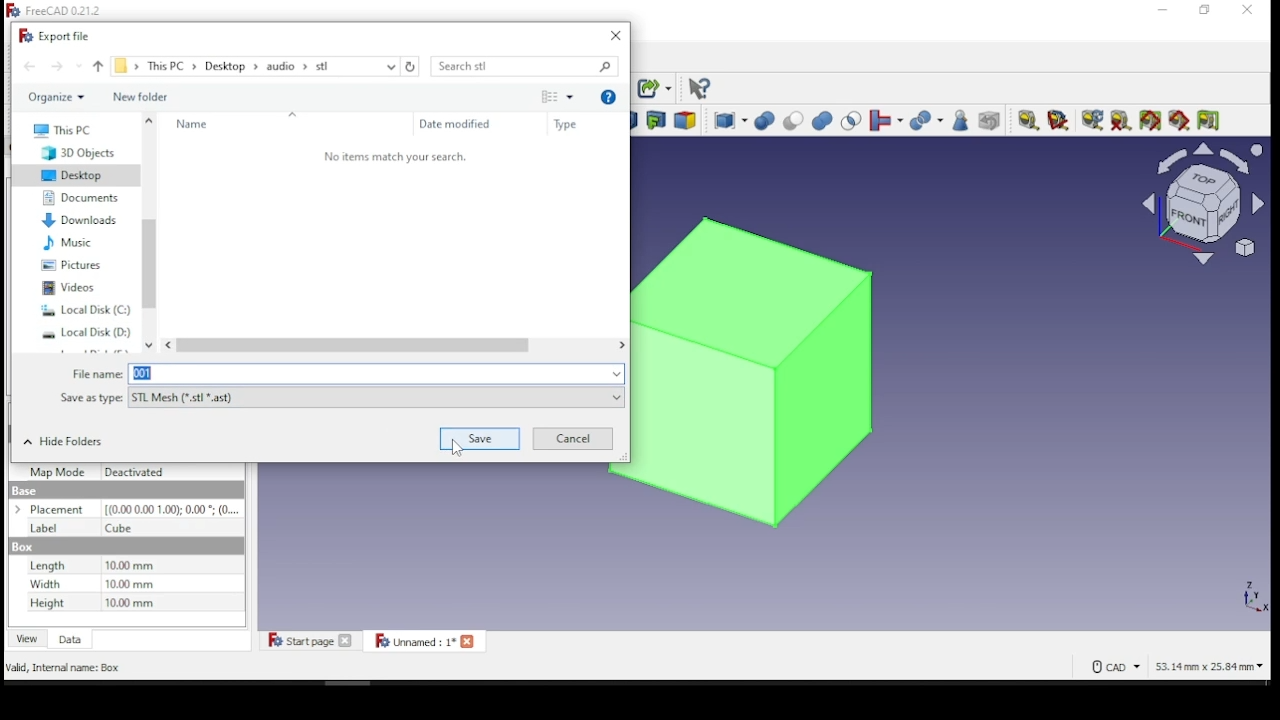 Image resolution: width=1280 pixels, height=720 pixels. I want to click on file type, so click(336, 396).